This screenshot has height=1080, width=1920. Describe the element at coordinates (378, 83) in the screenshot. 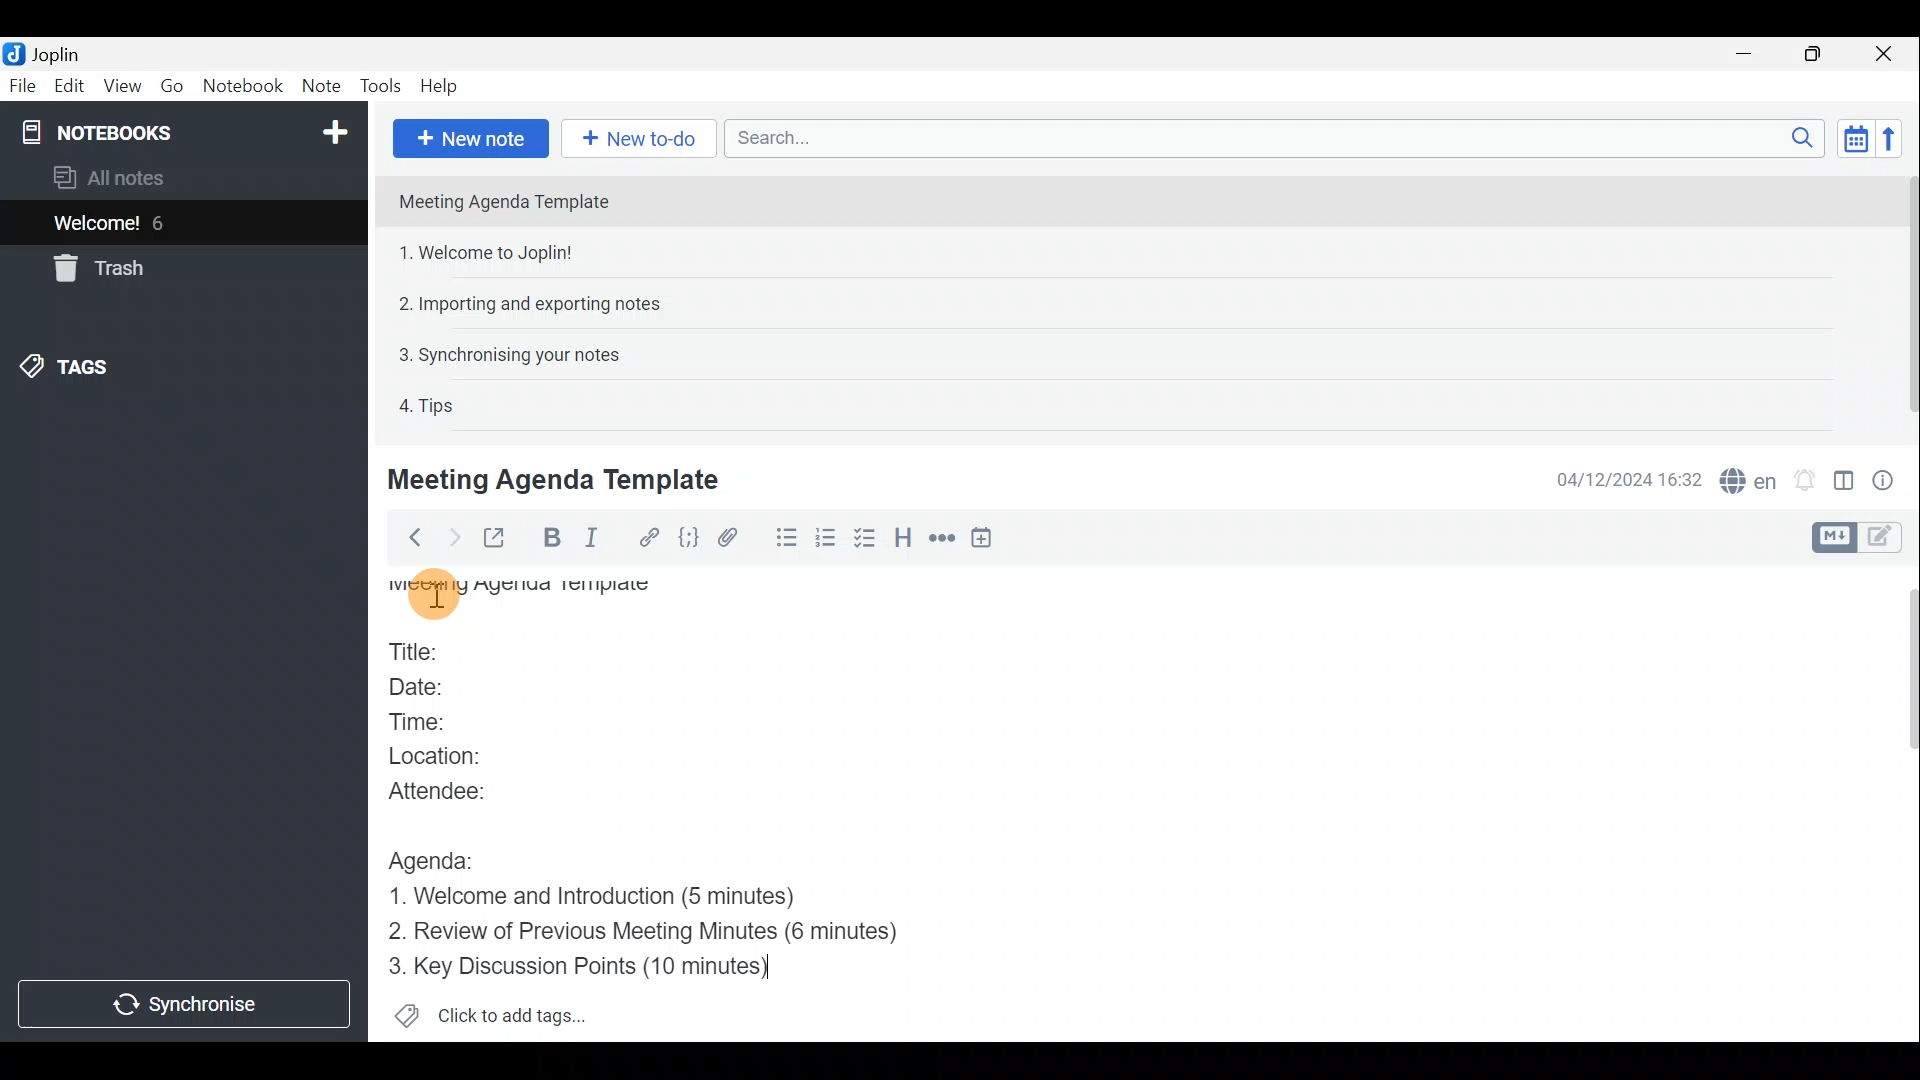

I see `Tools` at that location.